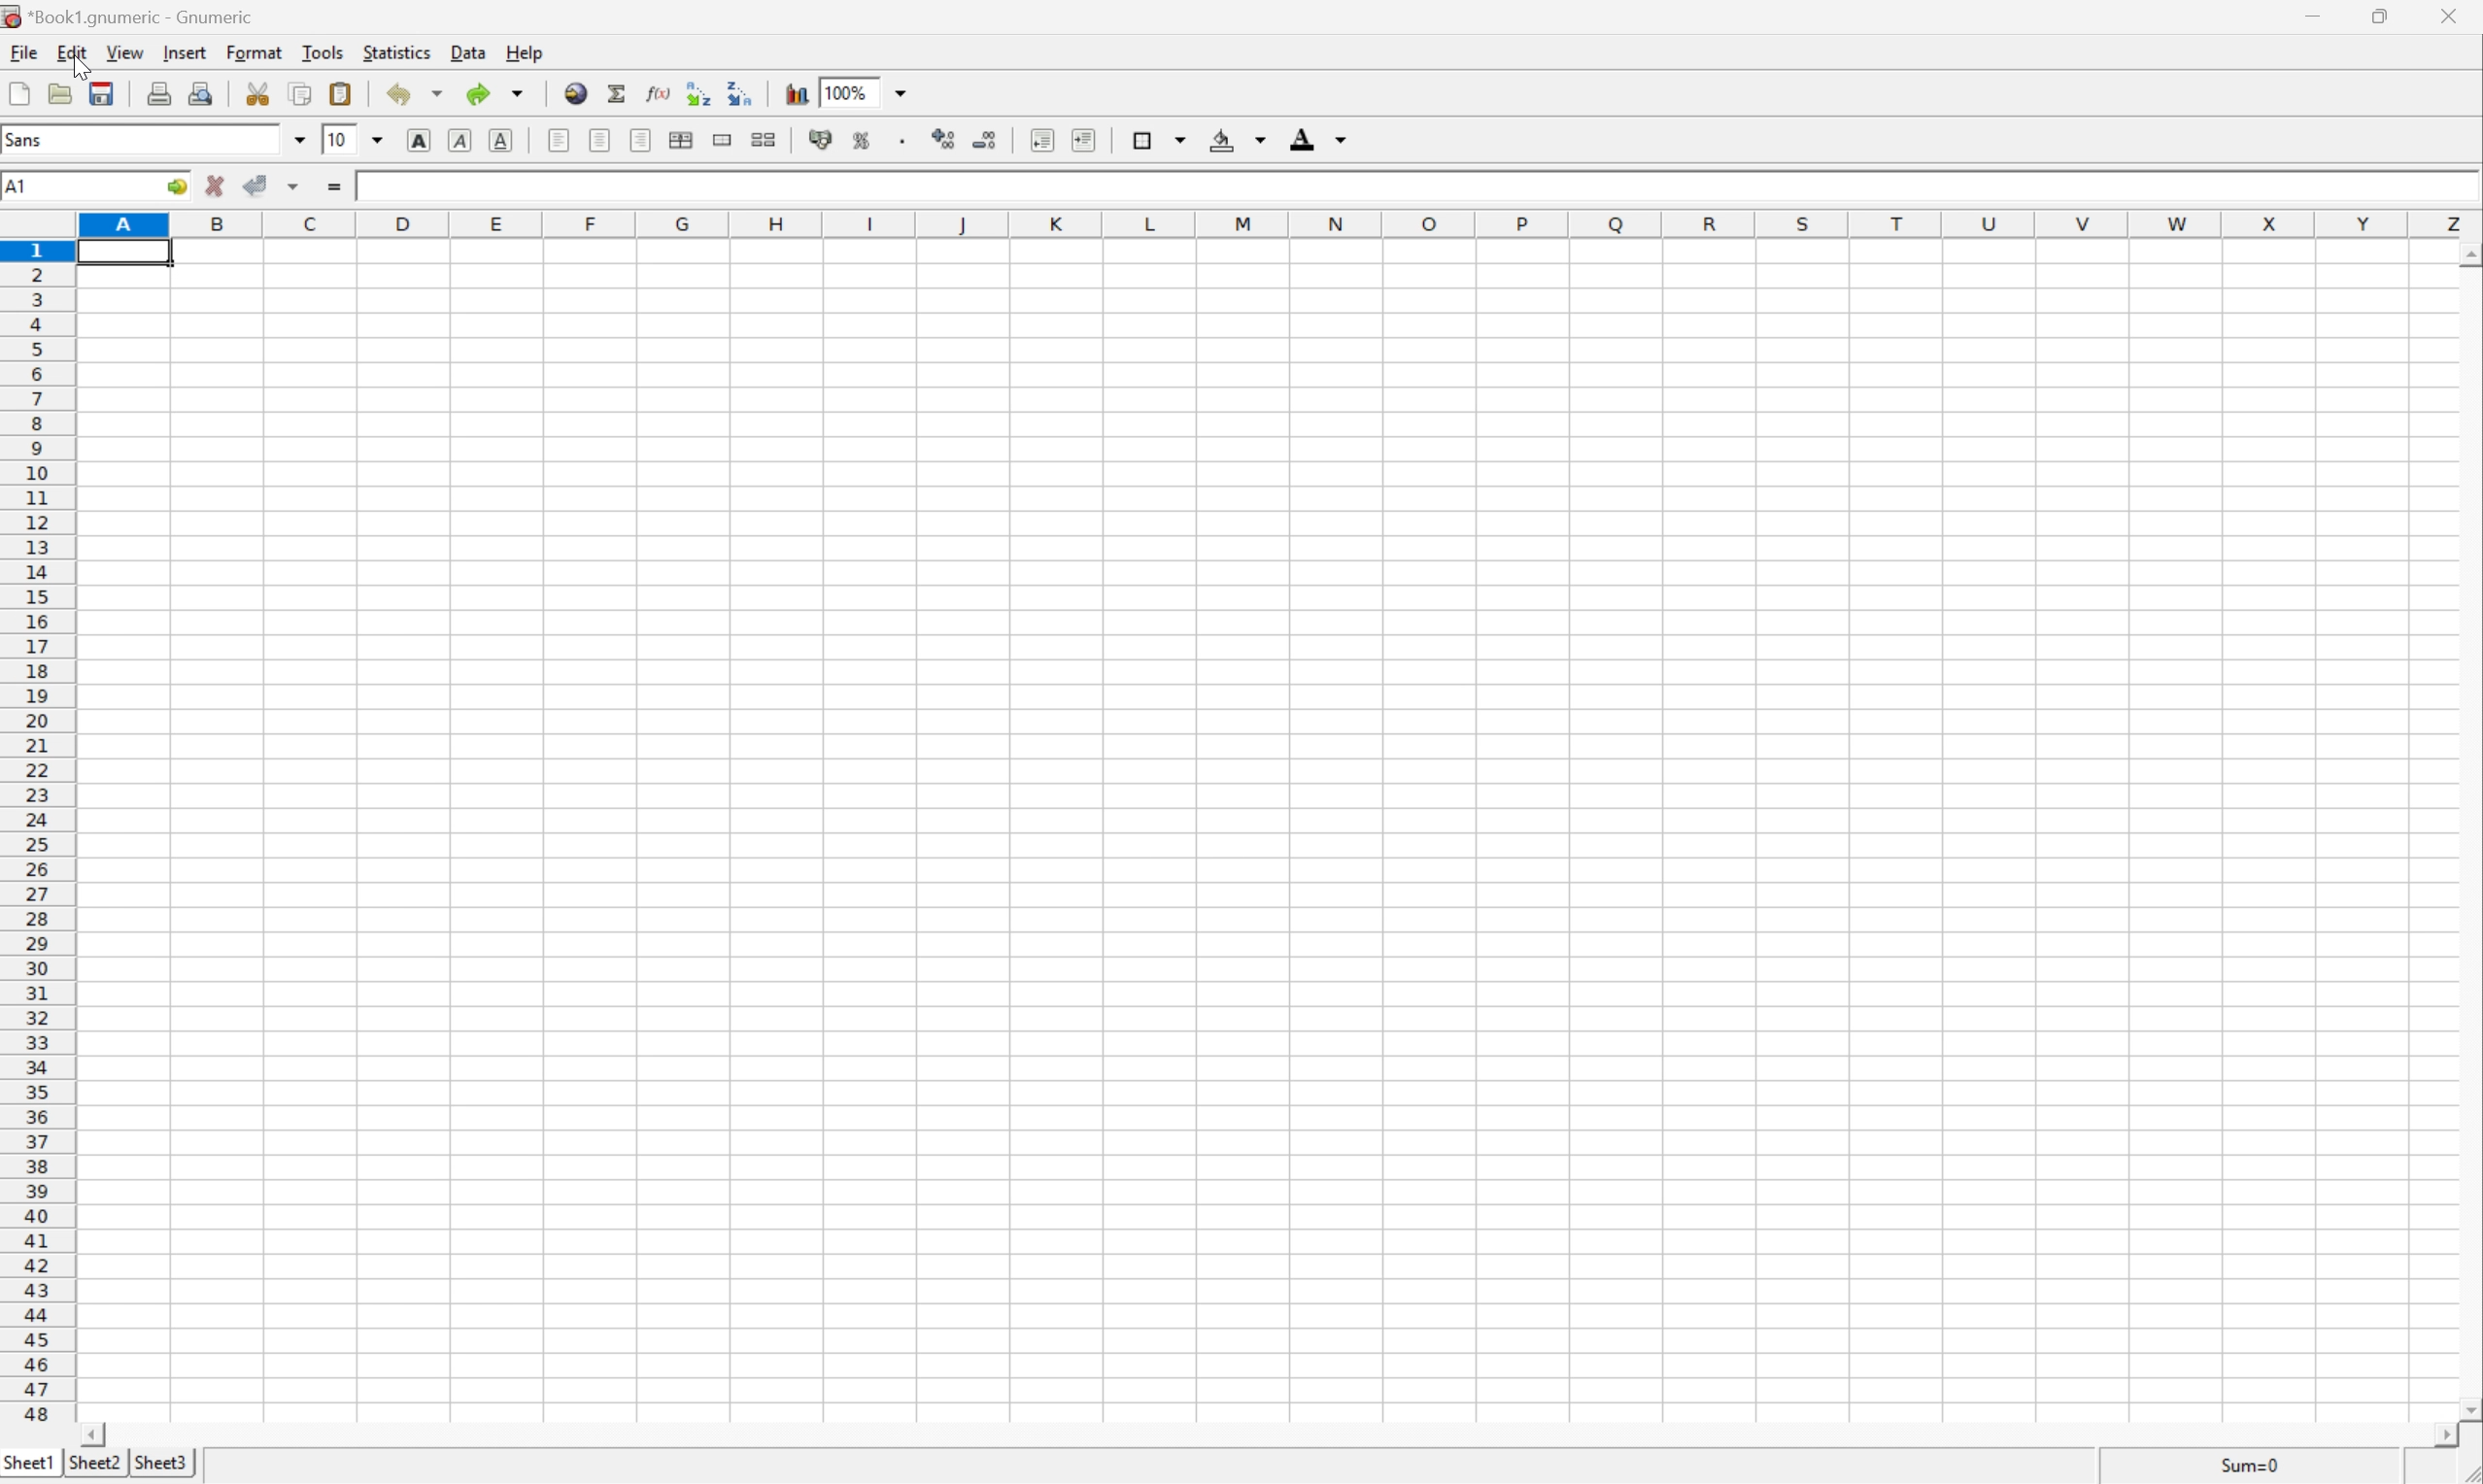 The image size is (2483, 1484). I want to click on help, so click(527, 51).